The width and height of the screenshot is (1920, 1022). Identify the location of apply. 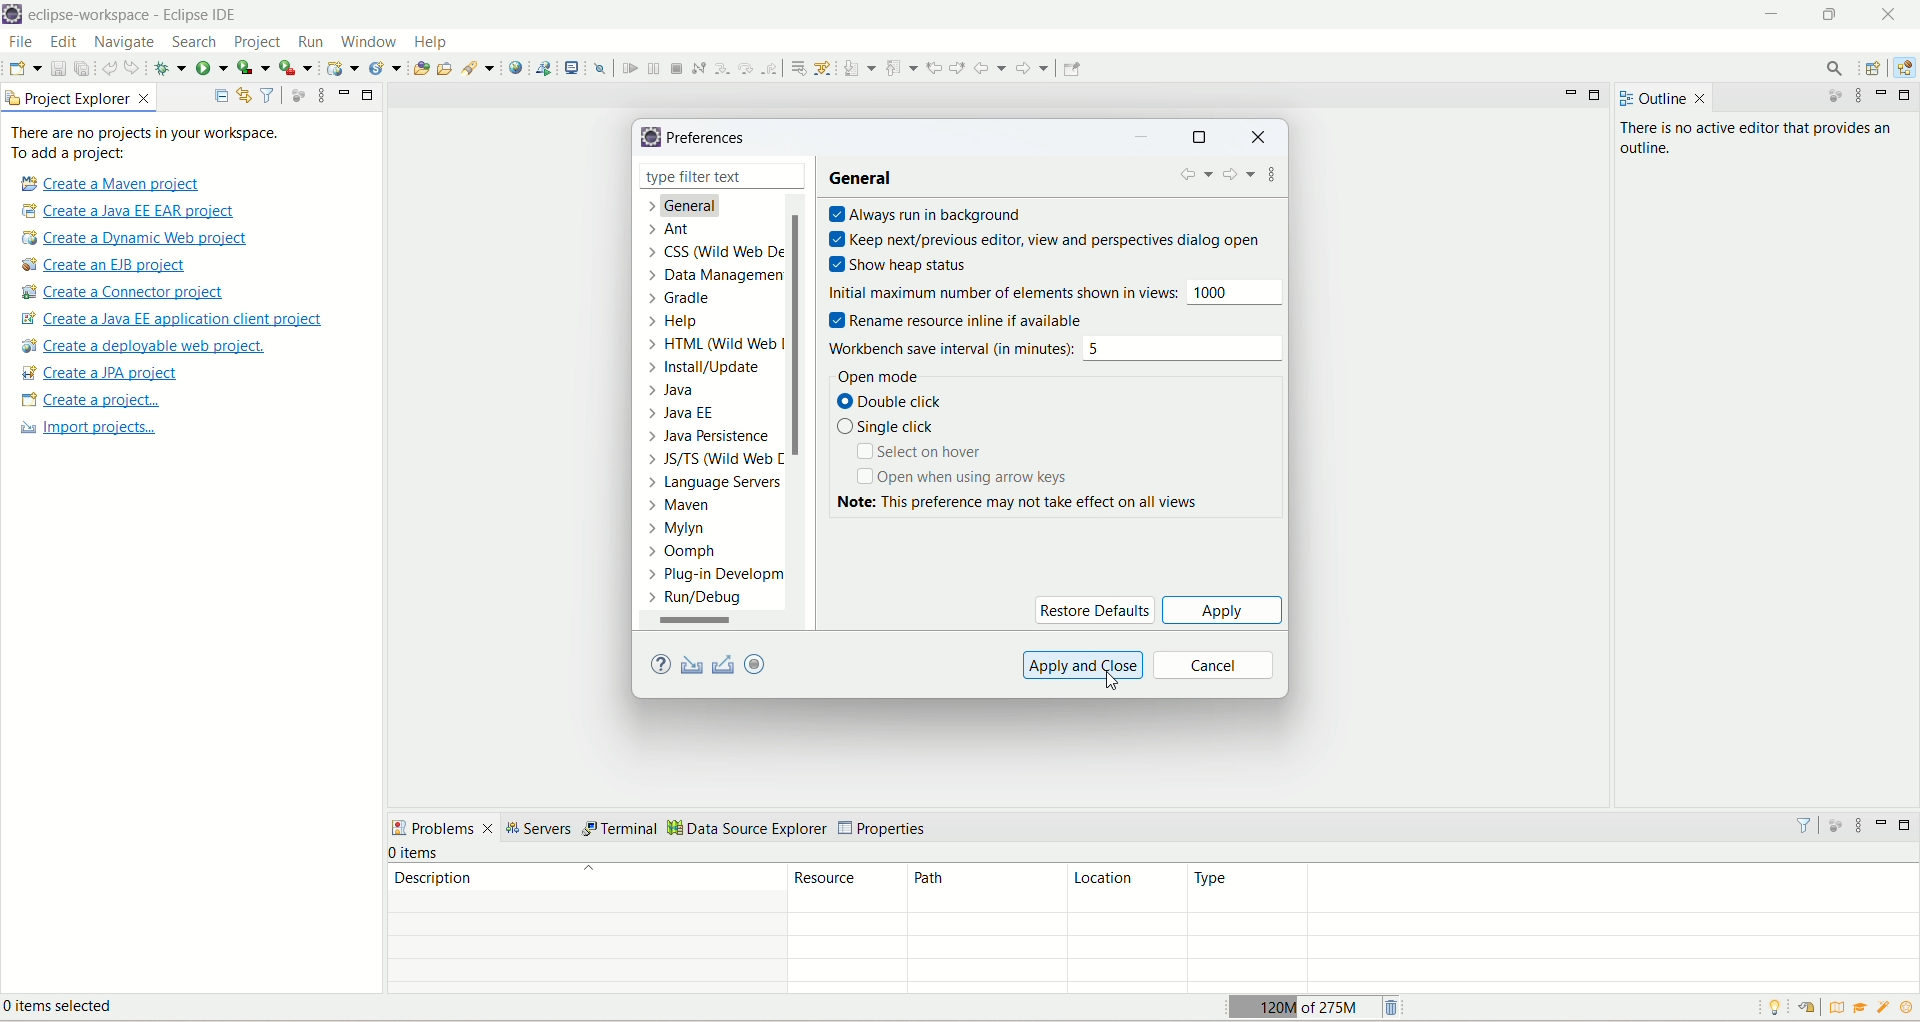
(1223, 609).